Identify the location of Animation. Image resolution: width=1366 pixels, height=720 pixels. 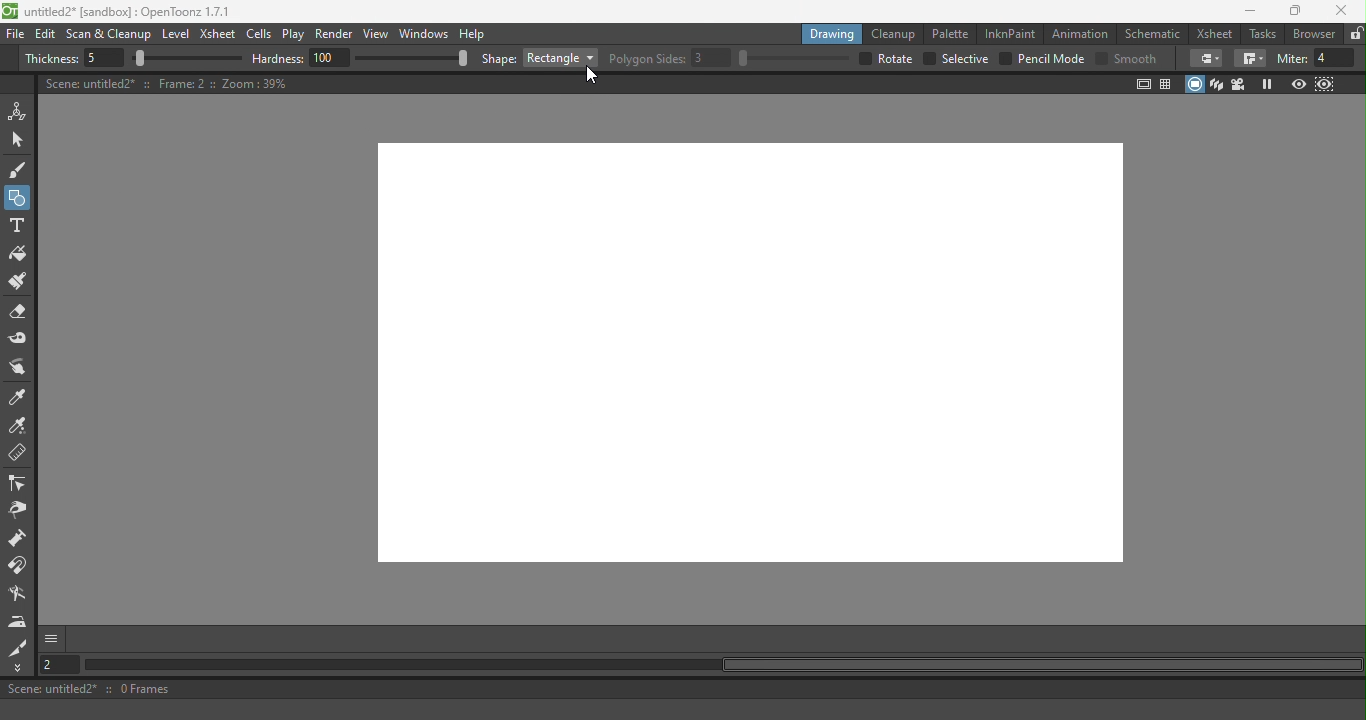
(1078, 34).